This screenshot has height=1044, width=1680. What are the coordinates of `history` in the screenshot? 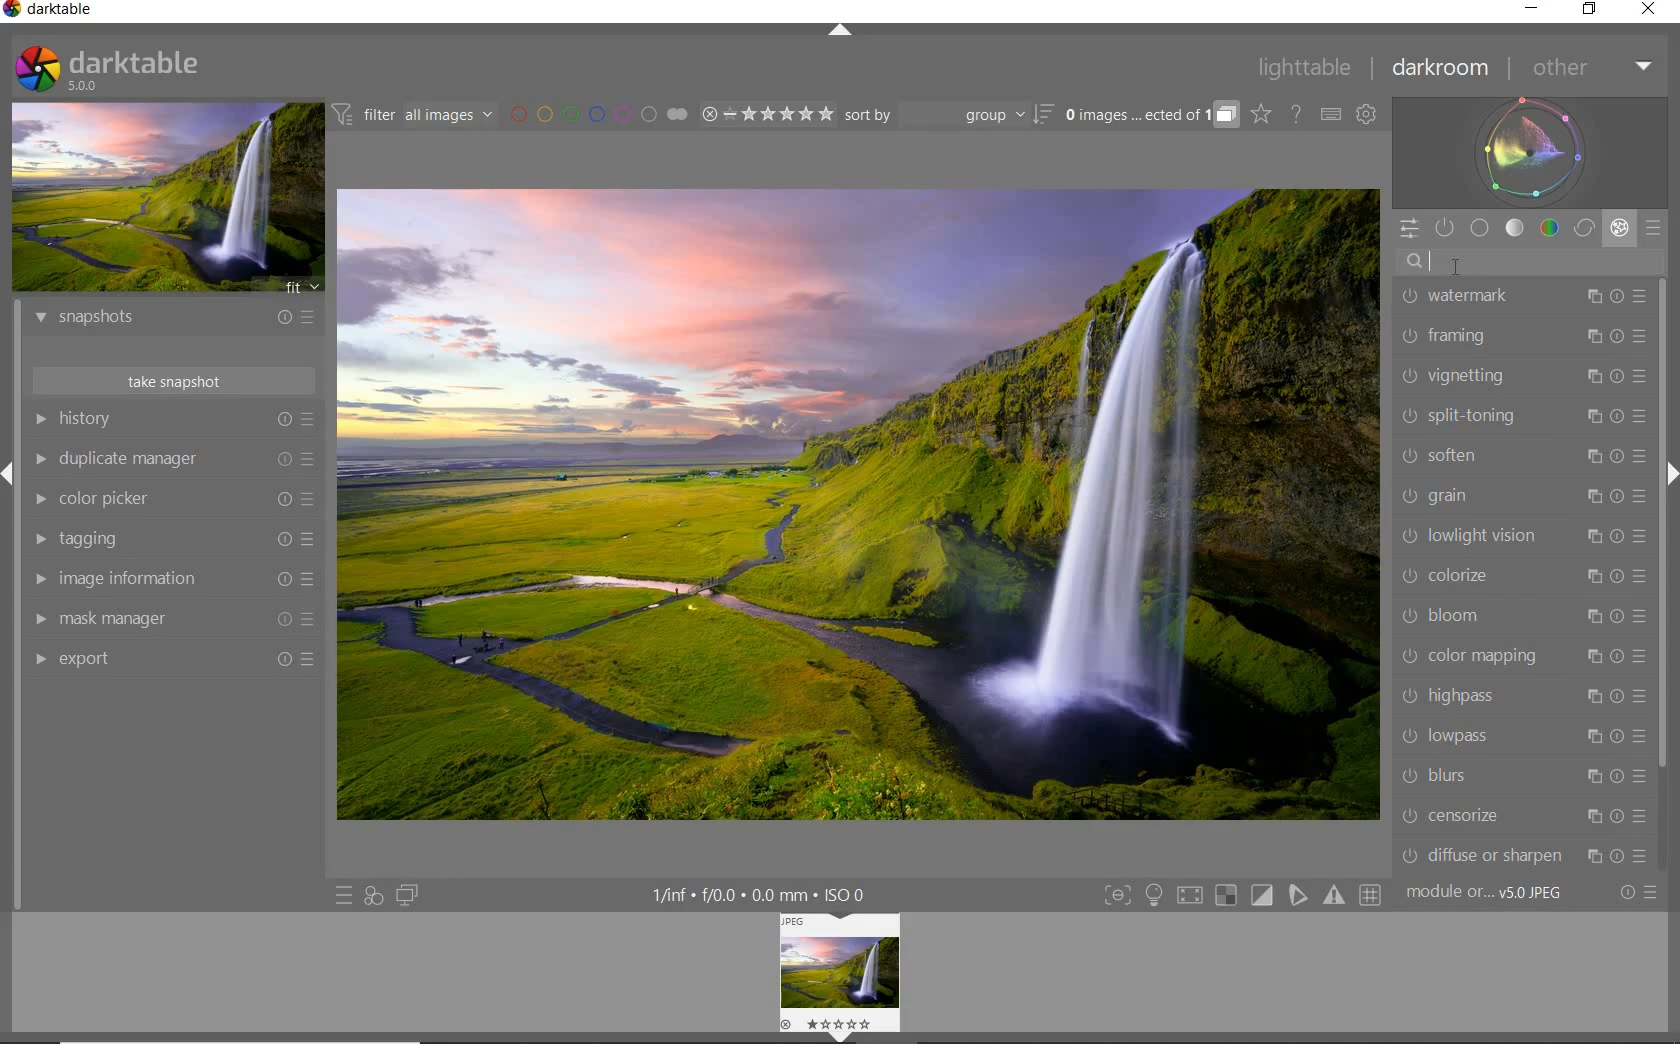 It's located at (173, 418).